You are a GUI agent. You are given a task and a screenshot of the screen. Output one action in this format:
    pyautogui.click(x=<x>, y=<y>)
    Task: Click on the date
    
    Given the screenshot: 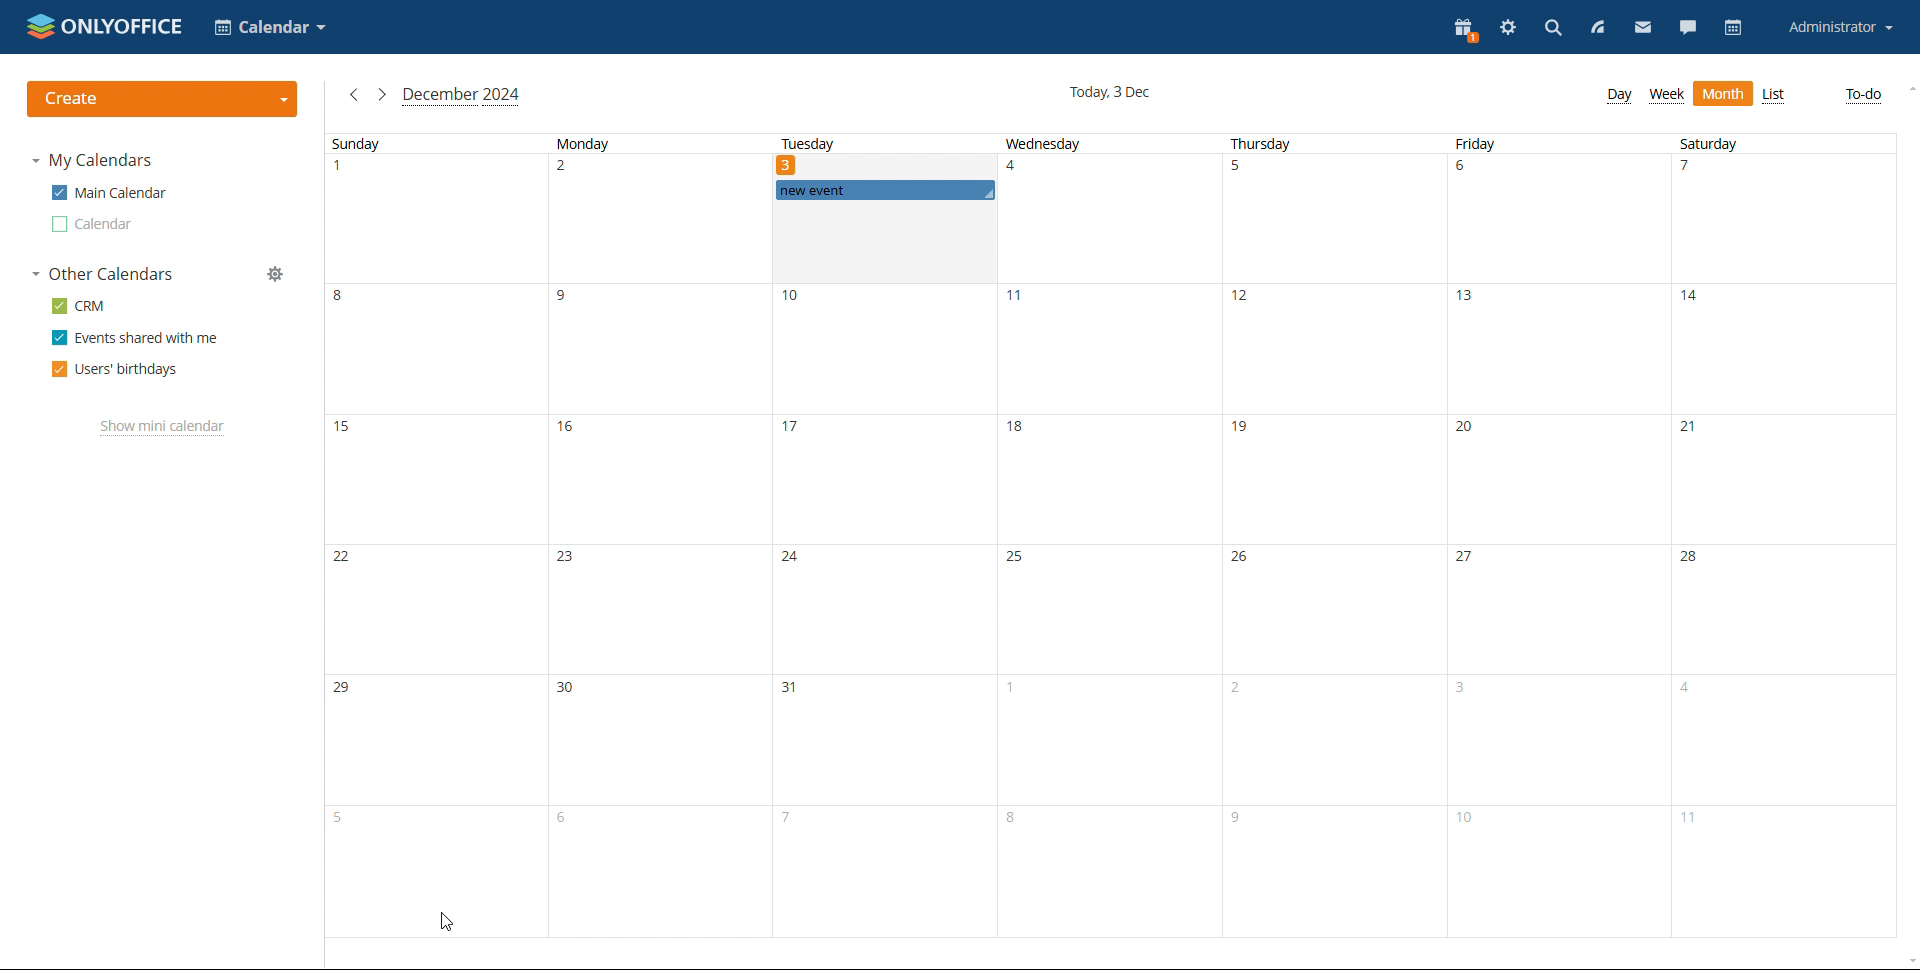 What is the action you would take?
    pyautogui.click(x=789, y=164)
    